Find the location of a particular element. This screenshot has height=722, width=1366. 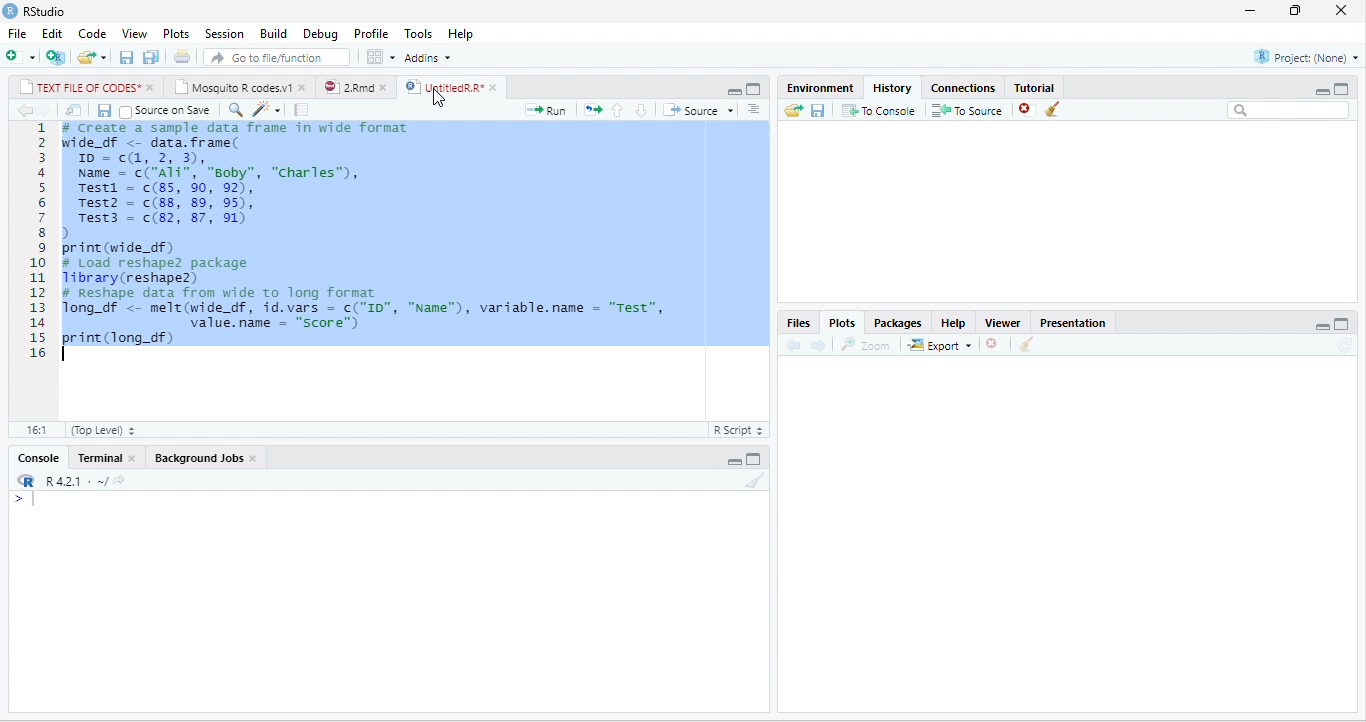

clear is located at coordinates (1053, 109).